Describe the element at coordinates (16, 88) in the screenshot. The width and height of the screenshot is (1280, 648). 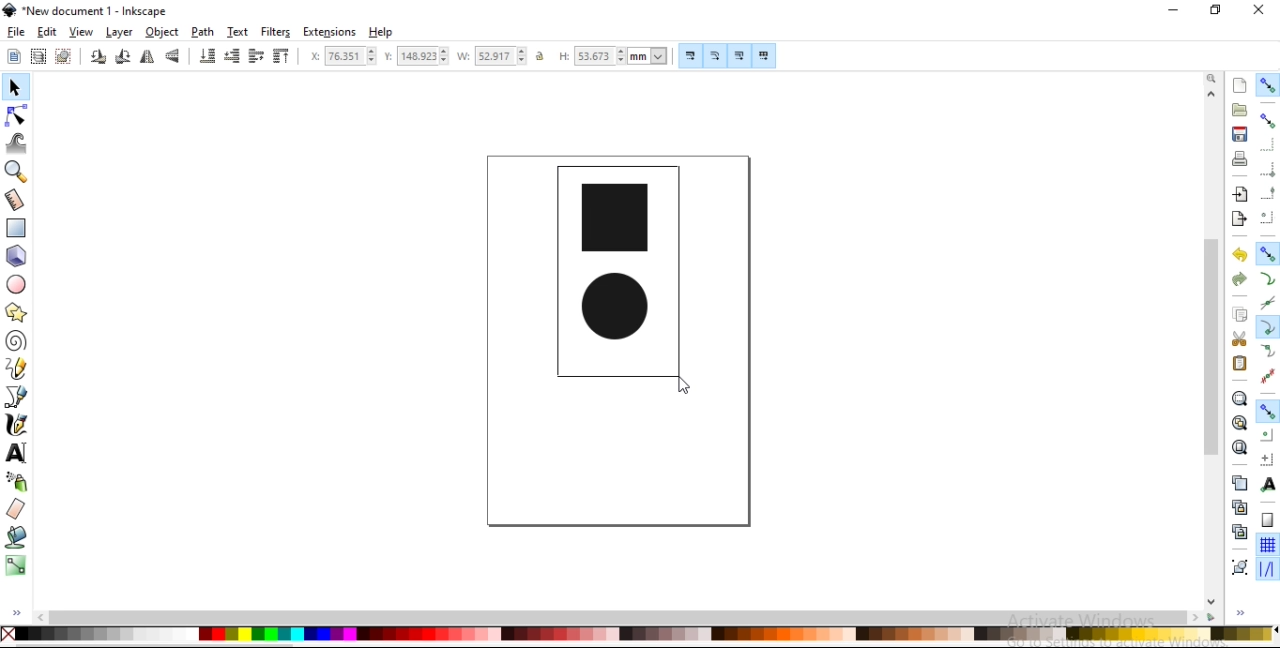
I see `select and transform objects` at that location.